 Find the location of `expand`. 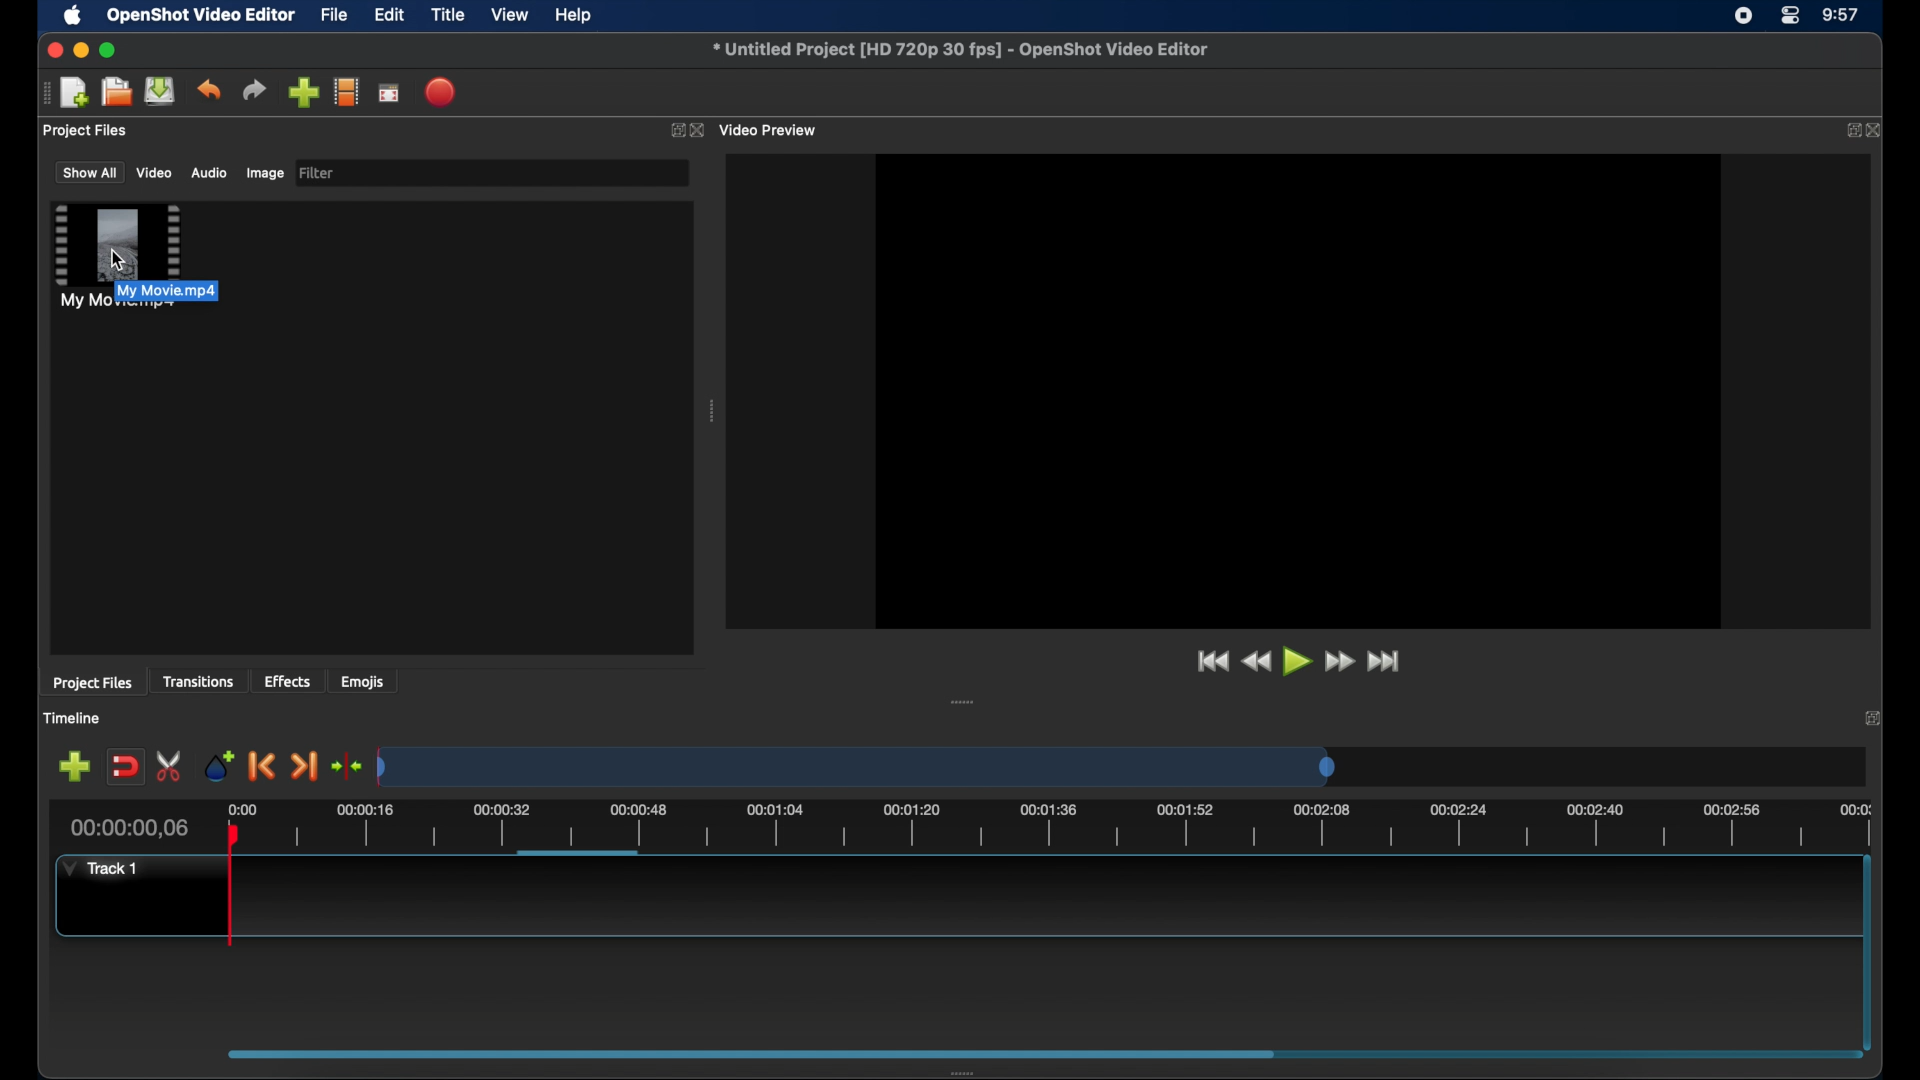

expand is located at coordinates (674, 131).